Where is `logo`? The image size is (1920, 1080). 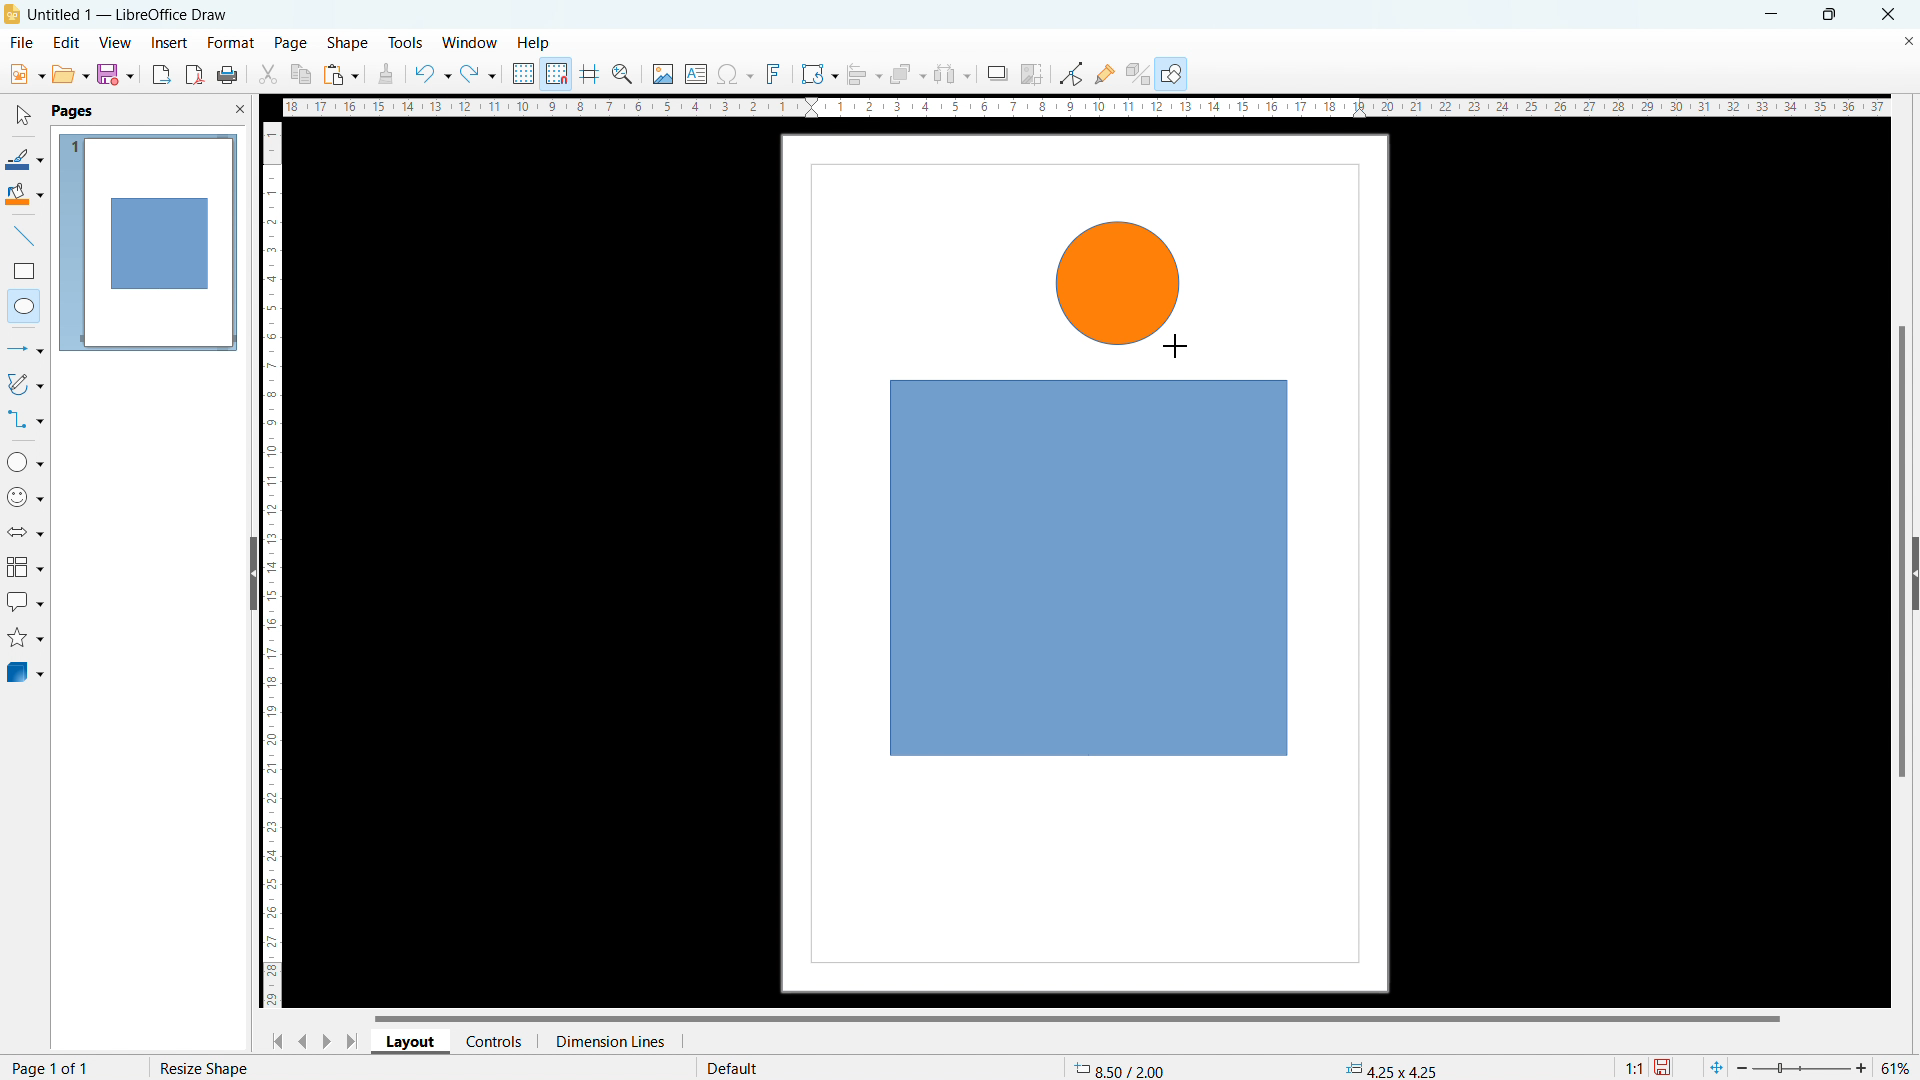 logo is located at coordinates (12, 14).